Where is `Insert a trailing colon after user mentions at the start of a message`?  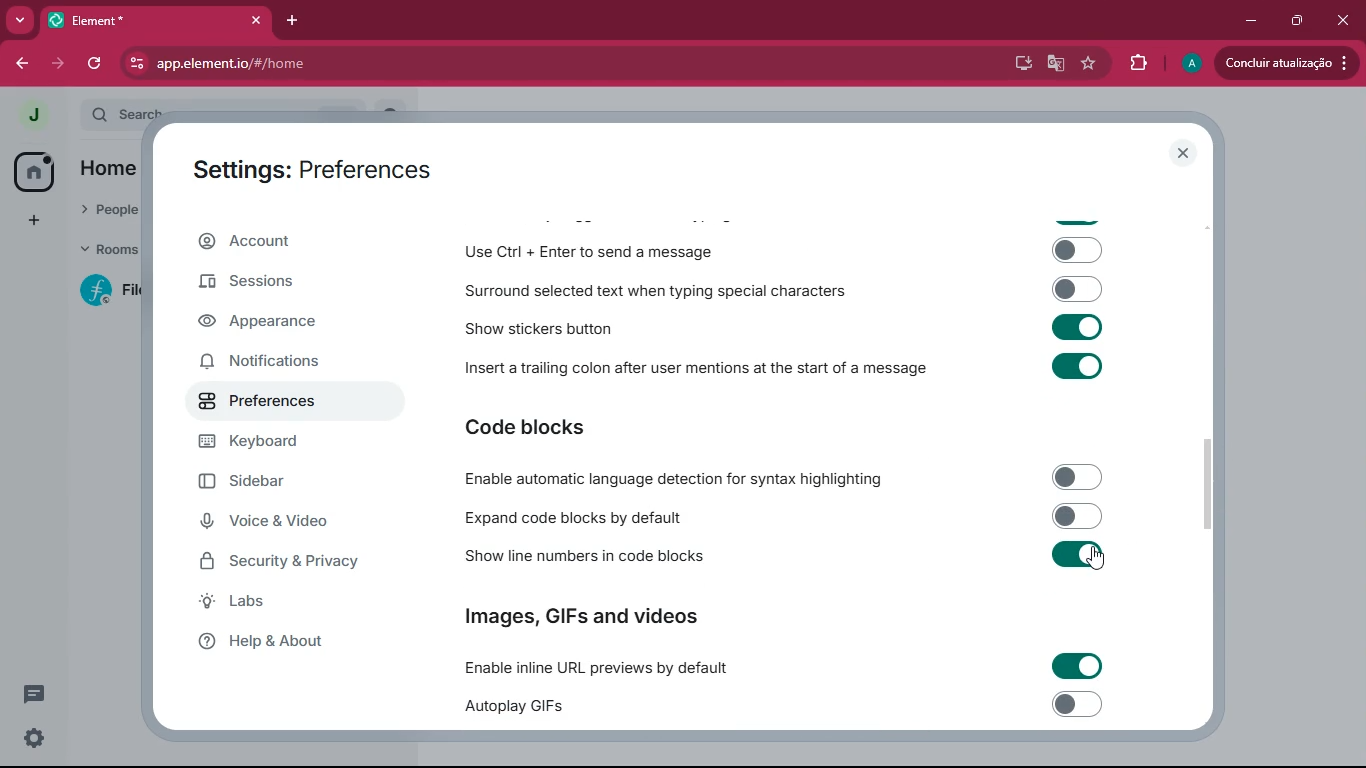 Insert a trailing colon after user mentions at the start of a message is located at coordinates (782, 372).